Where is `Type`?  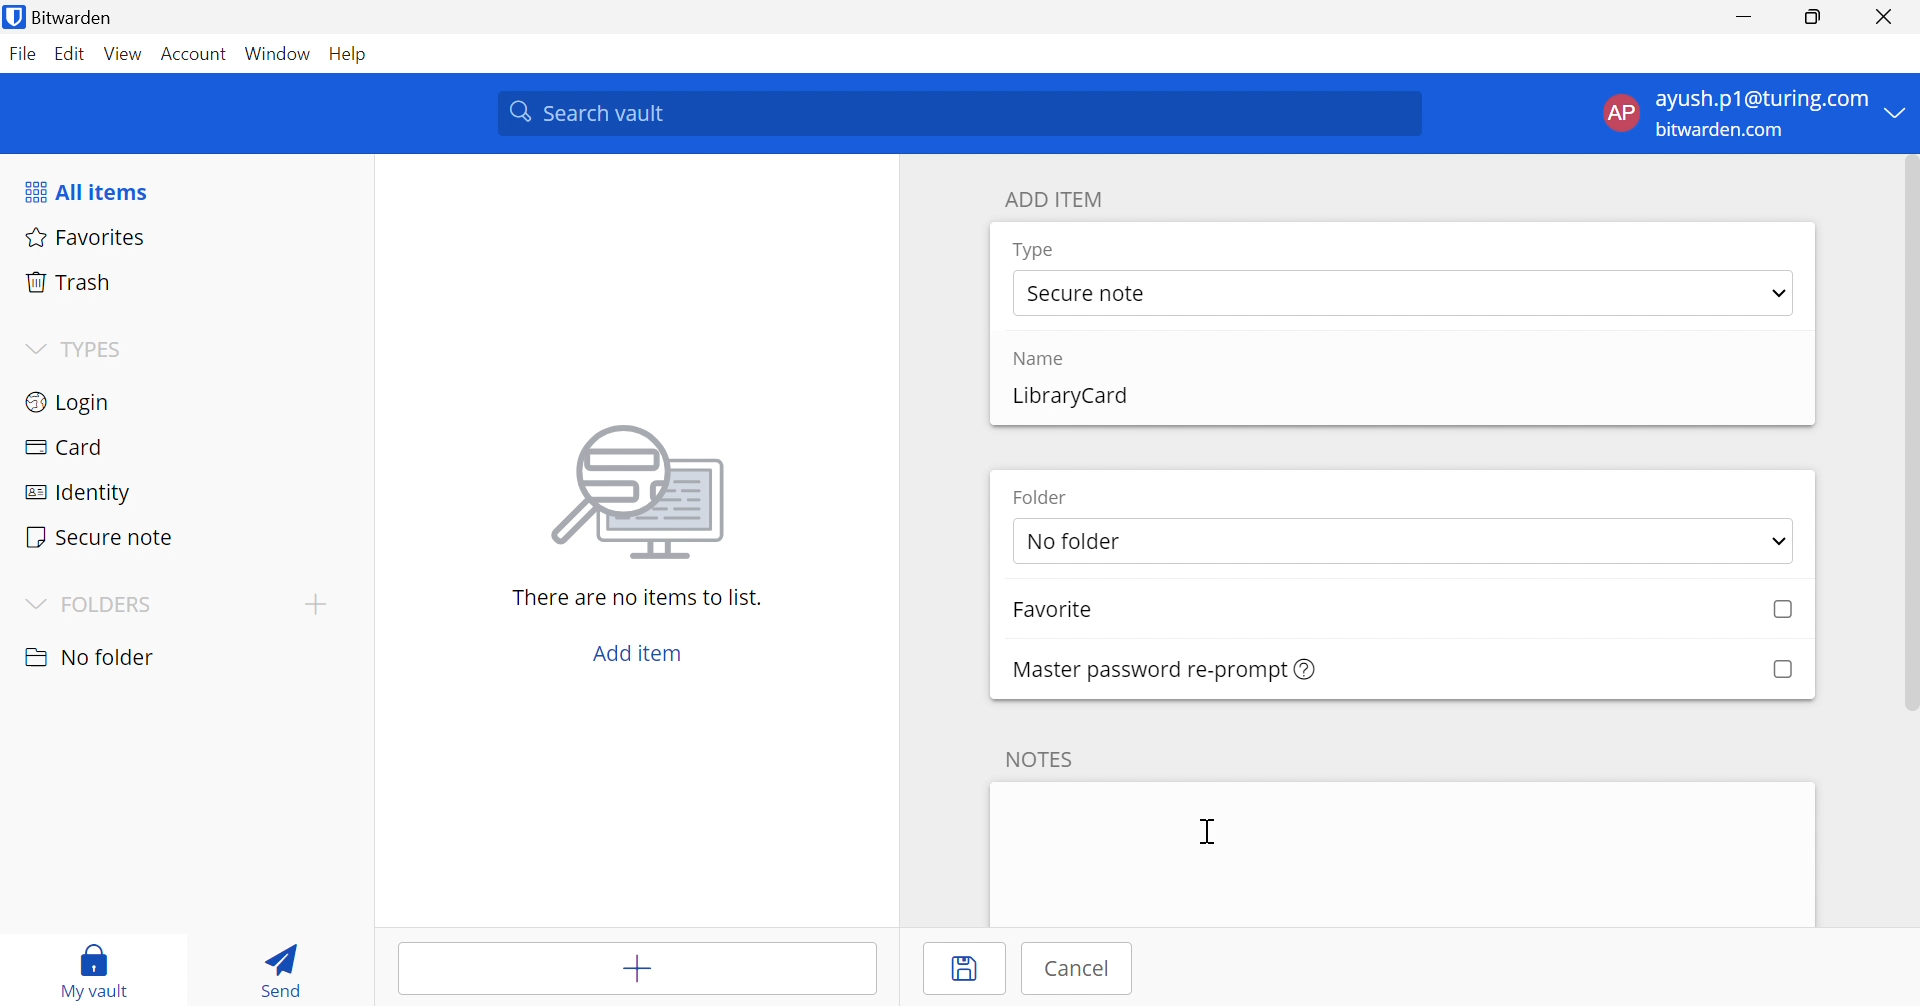 Type is located at coordinates (1035, 252).